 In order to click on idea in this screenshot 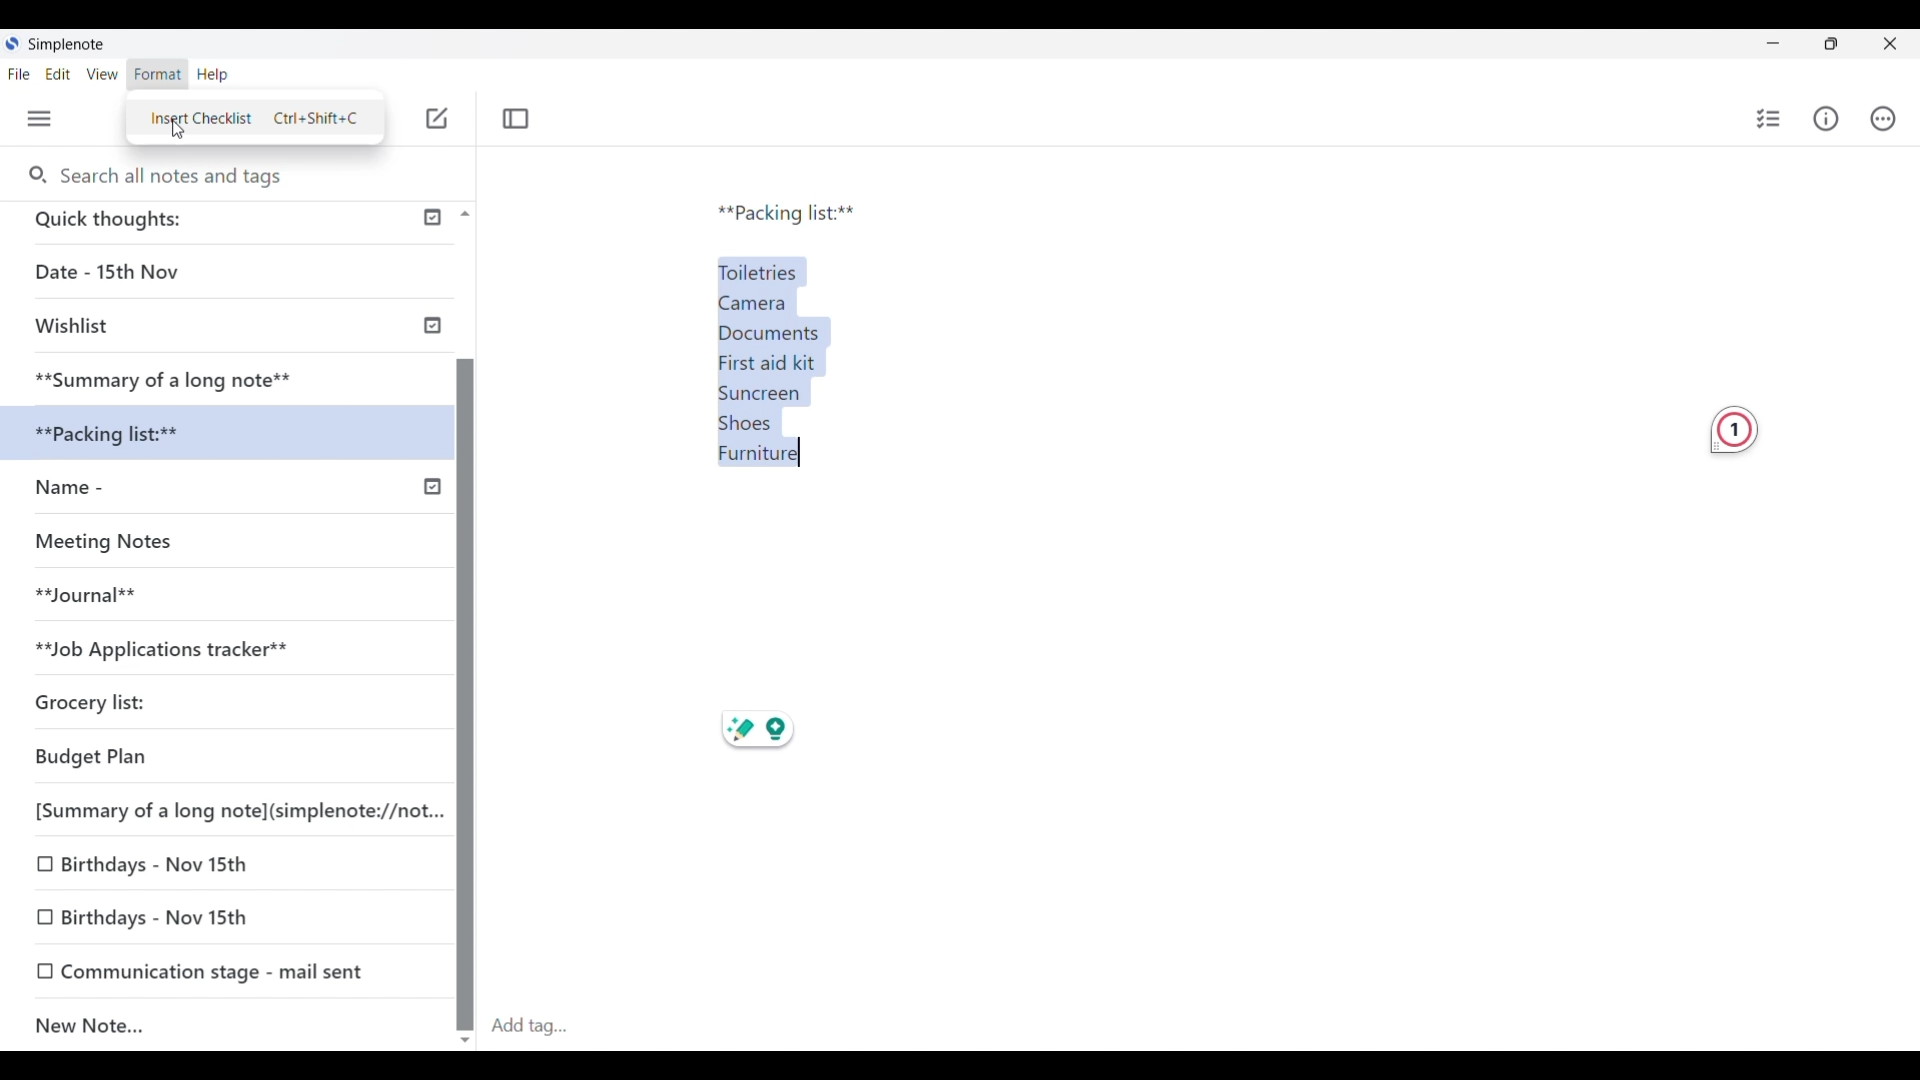, I will do `click(792, 726)`.